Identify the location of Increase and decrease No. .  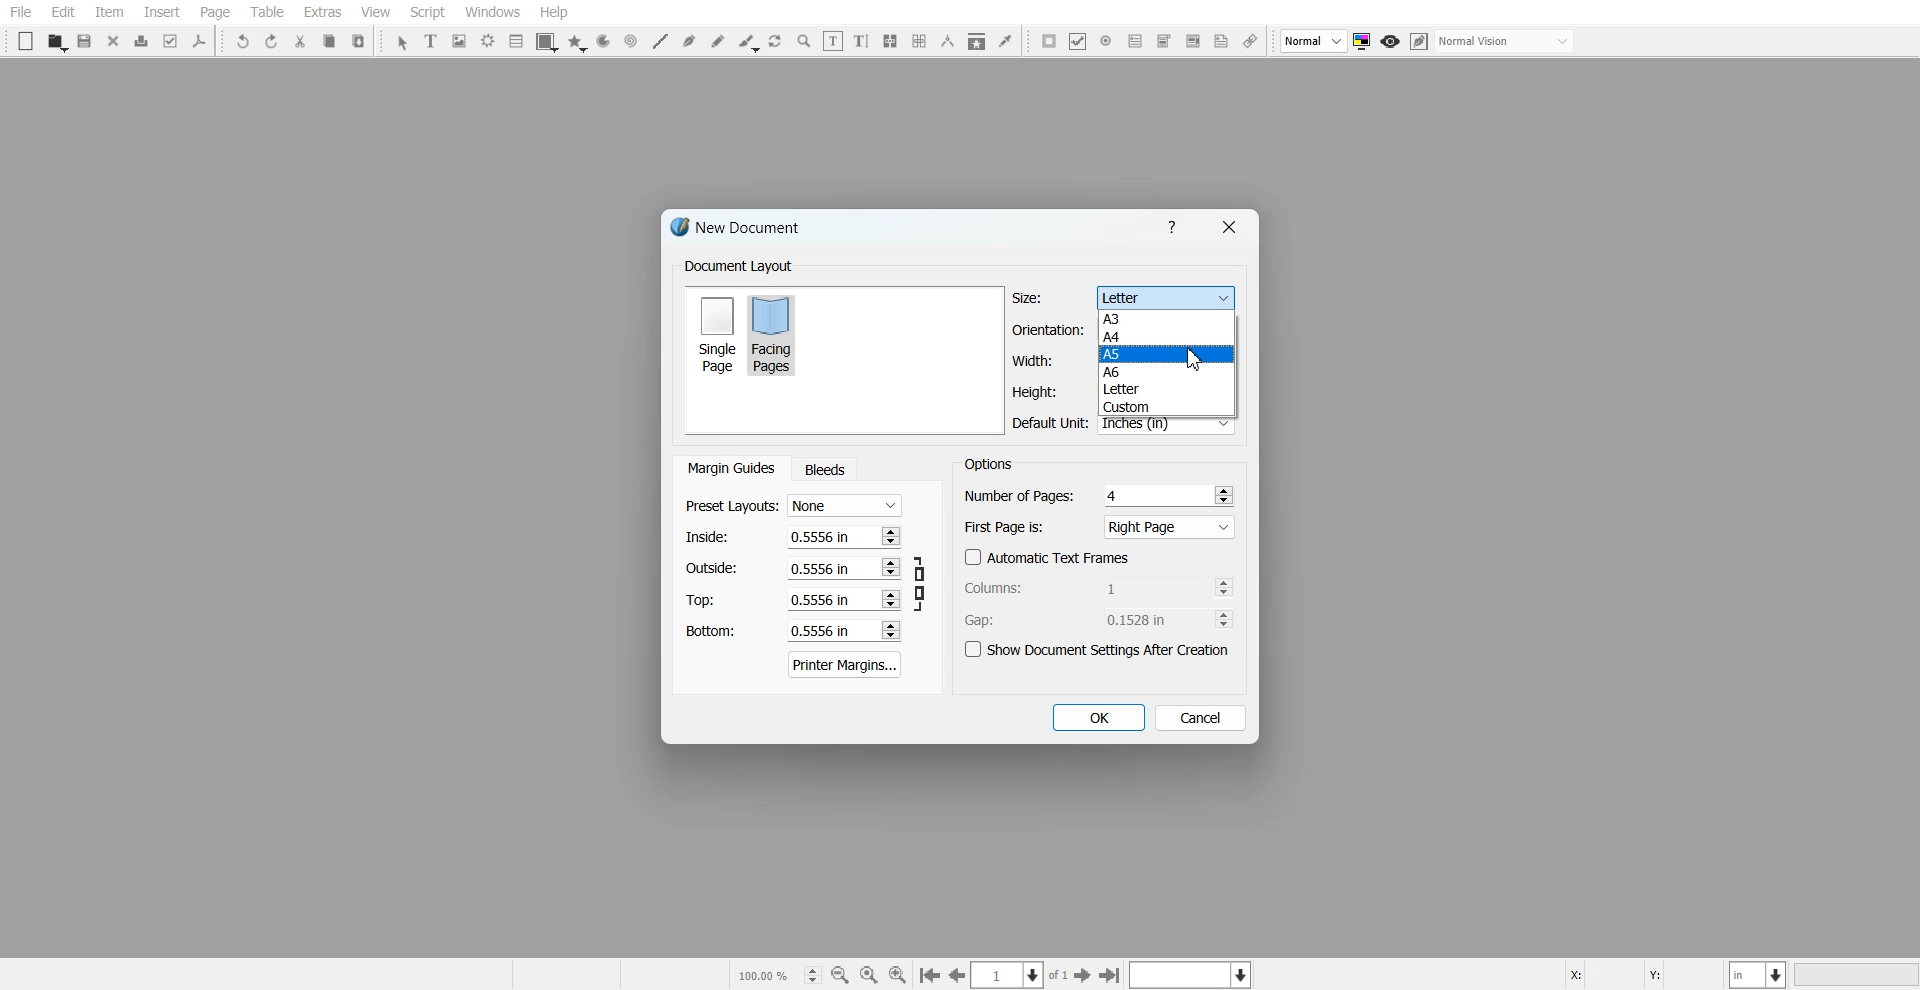
(1224, 619).